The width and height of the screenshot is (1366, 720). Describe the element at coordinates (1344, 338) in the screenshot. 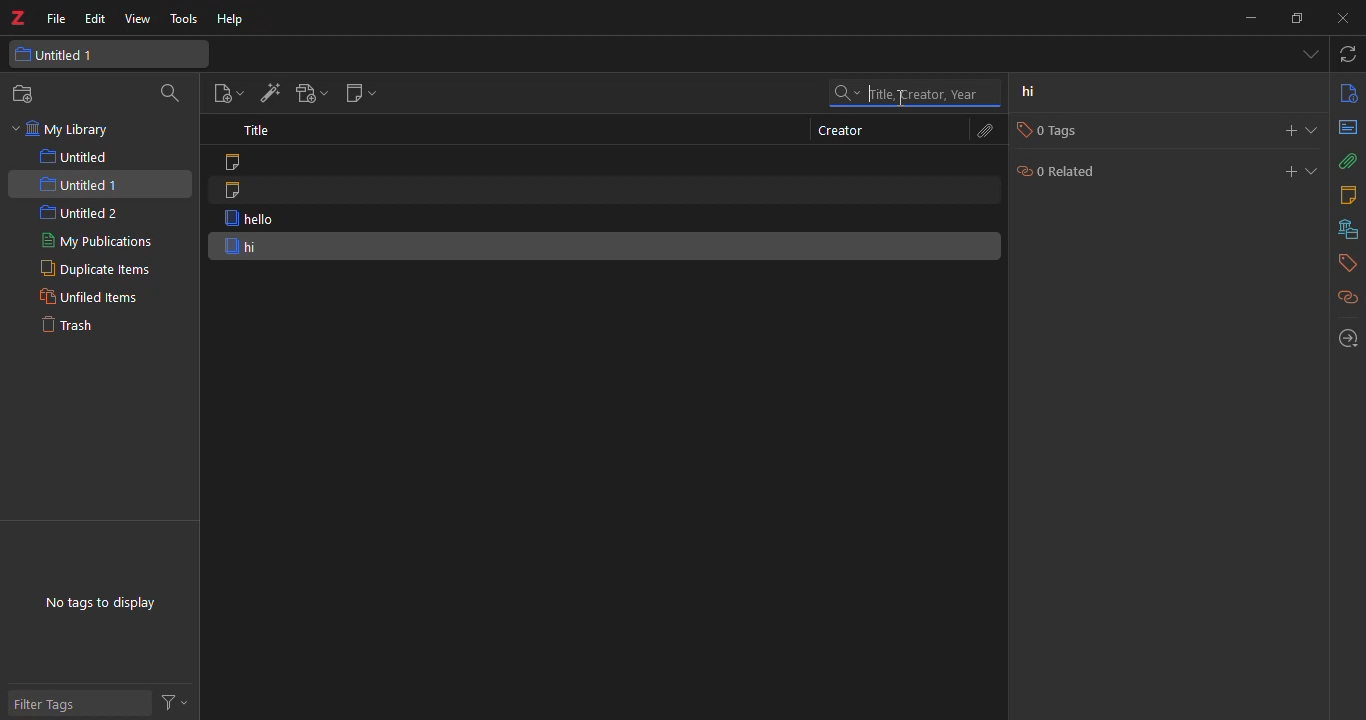

I see `locate` at that location.